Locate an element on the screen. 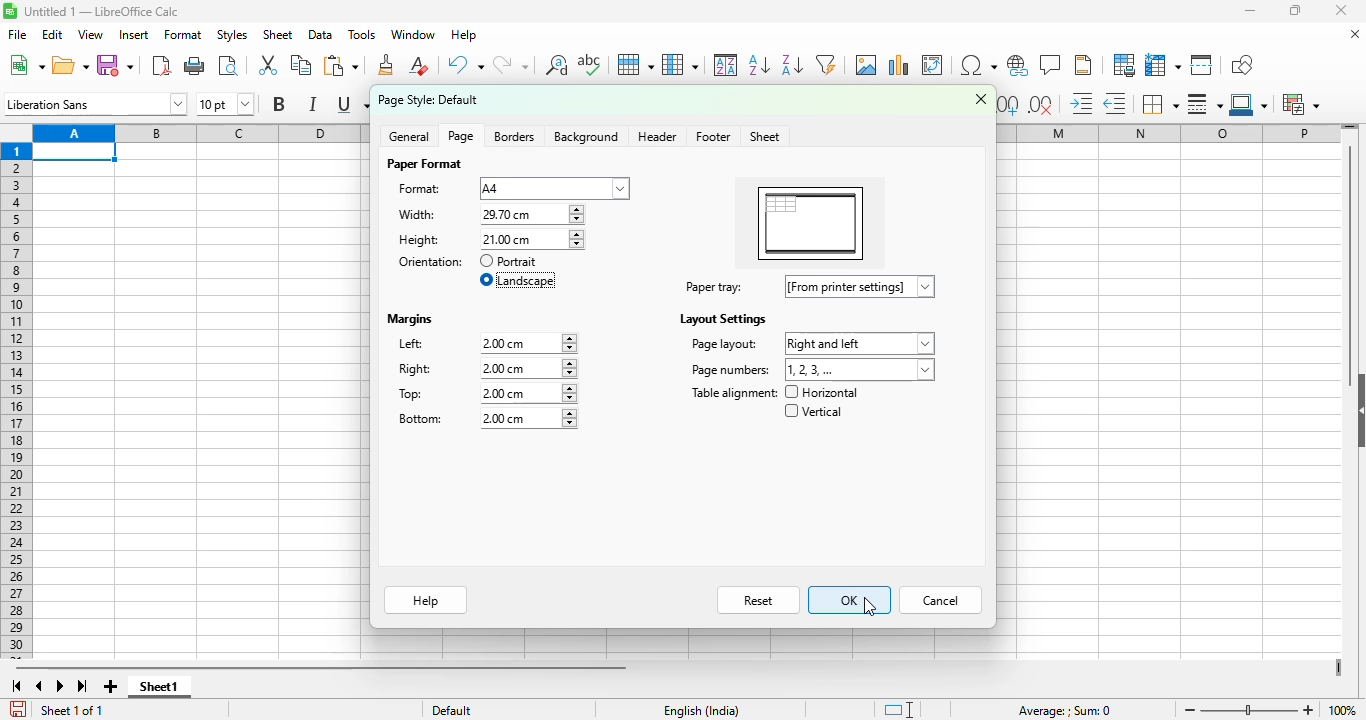 The width and height of the screenshot is (1366, 720). scroll to last sheet is located at coordinates (83, 686).